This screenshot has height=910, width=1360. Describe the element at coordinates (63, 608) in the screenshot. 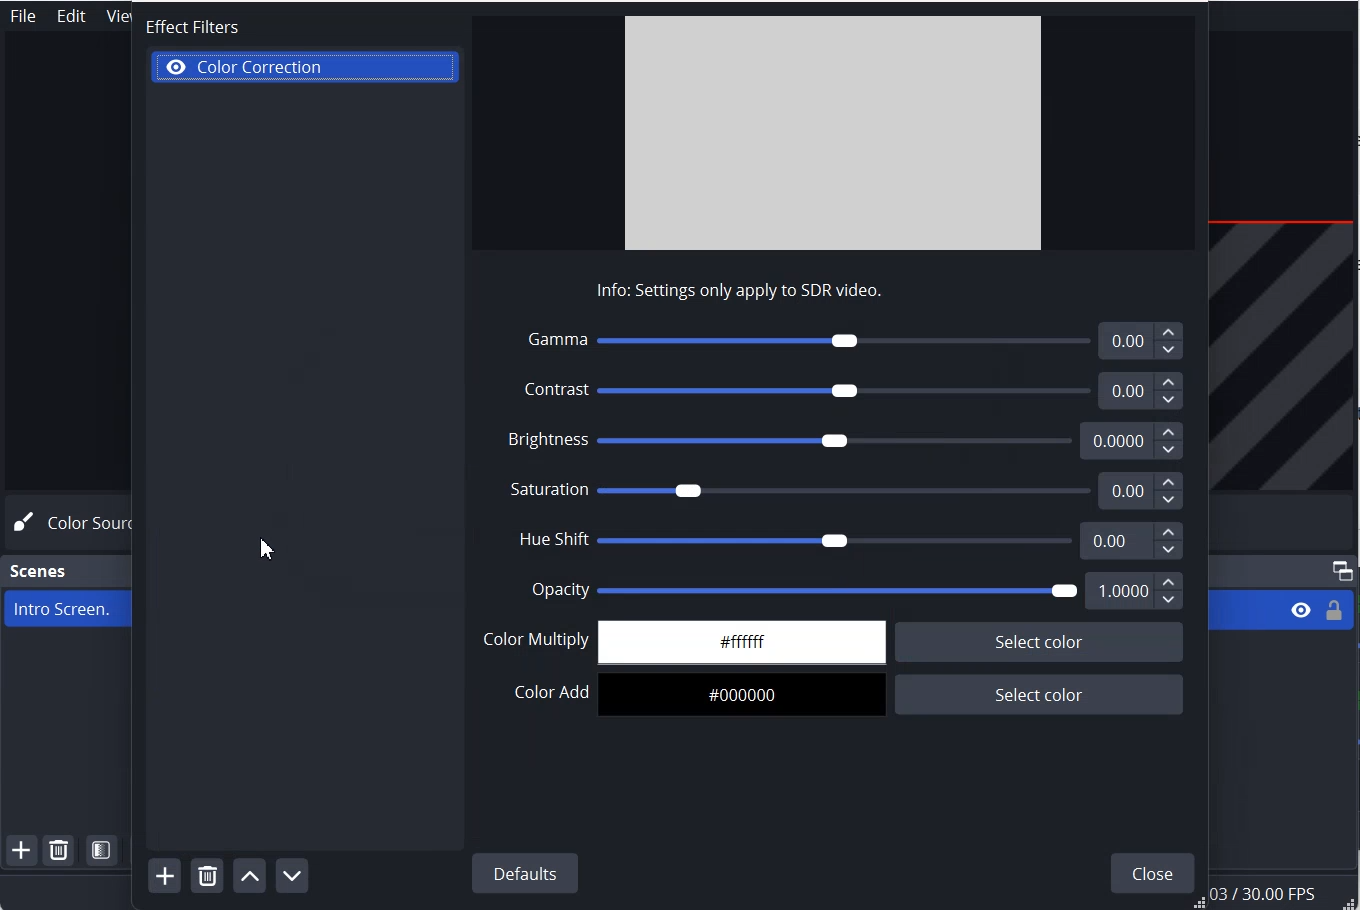

I see `Intro Screen ` at that location.